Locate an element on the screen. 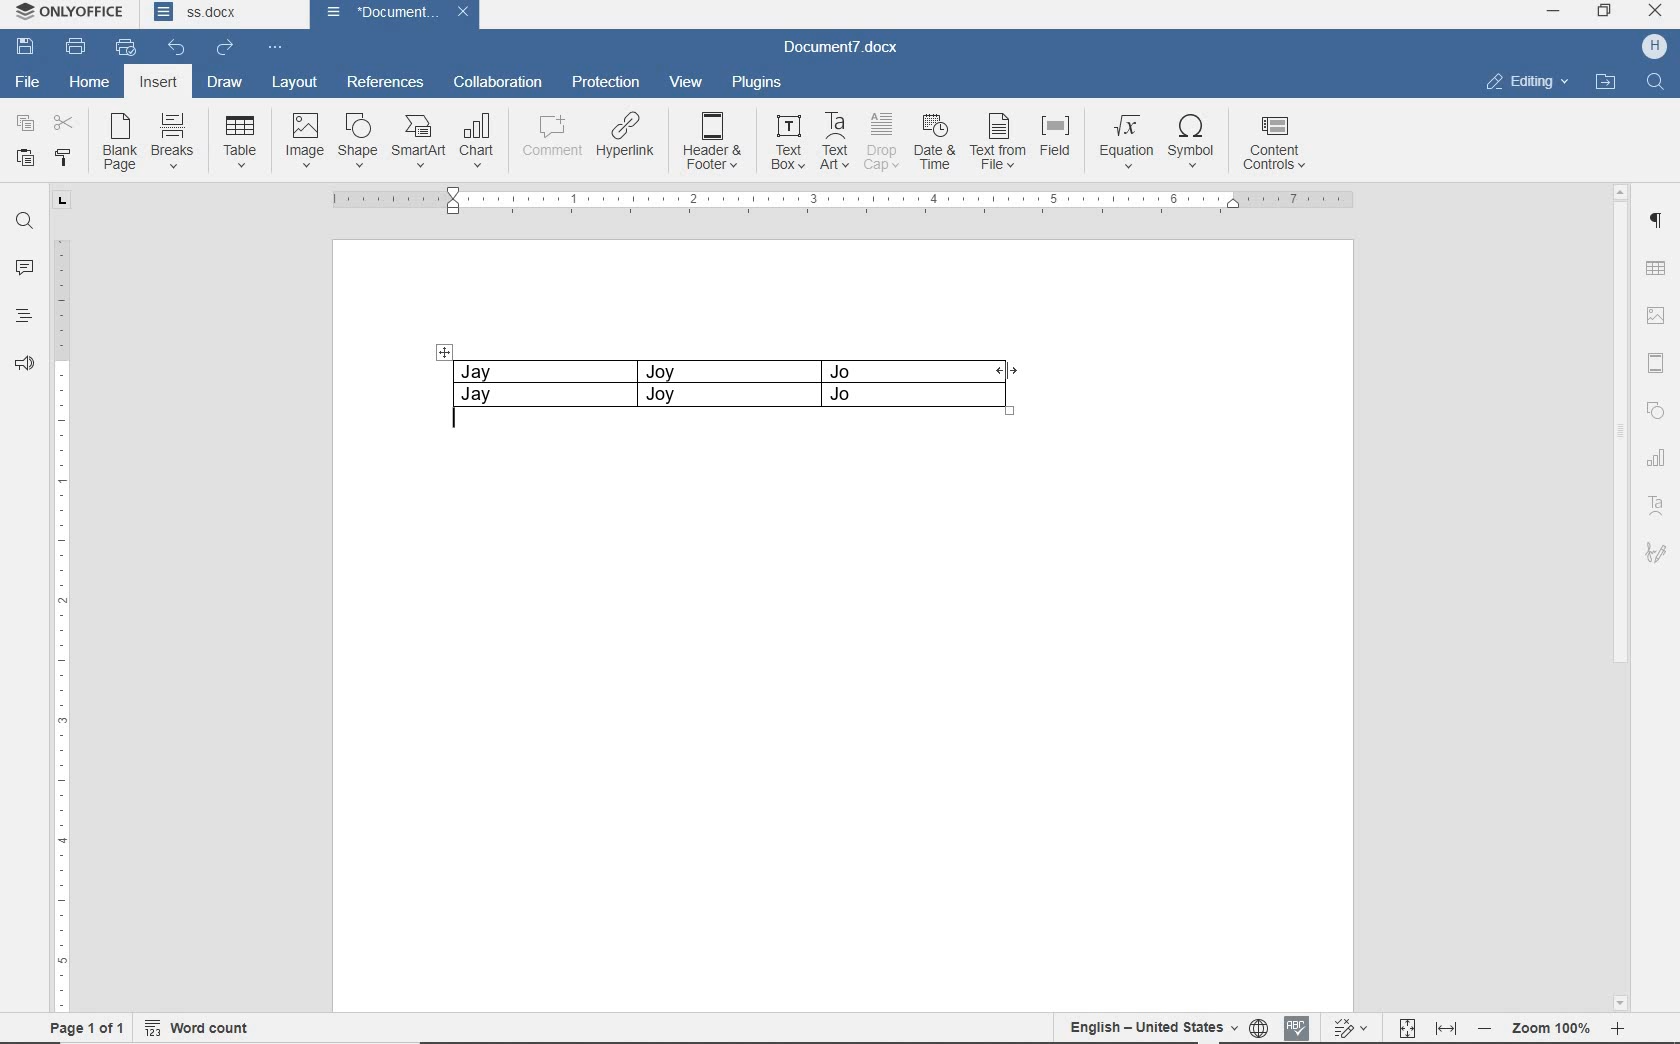 The height and width of the screenshot is (1044, 1680). WORD COUNT is located at coordinates (201, 1025).